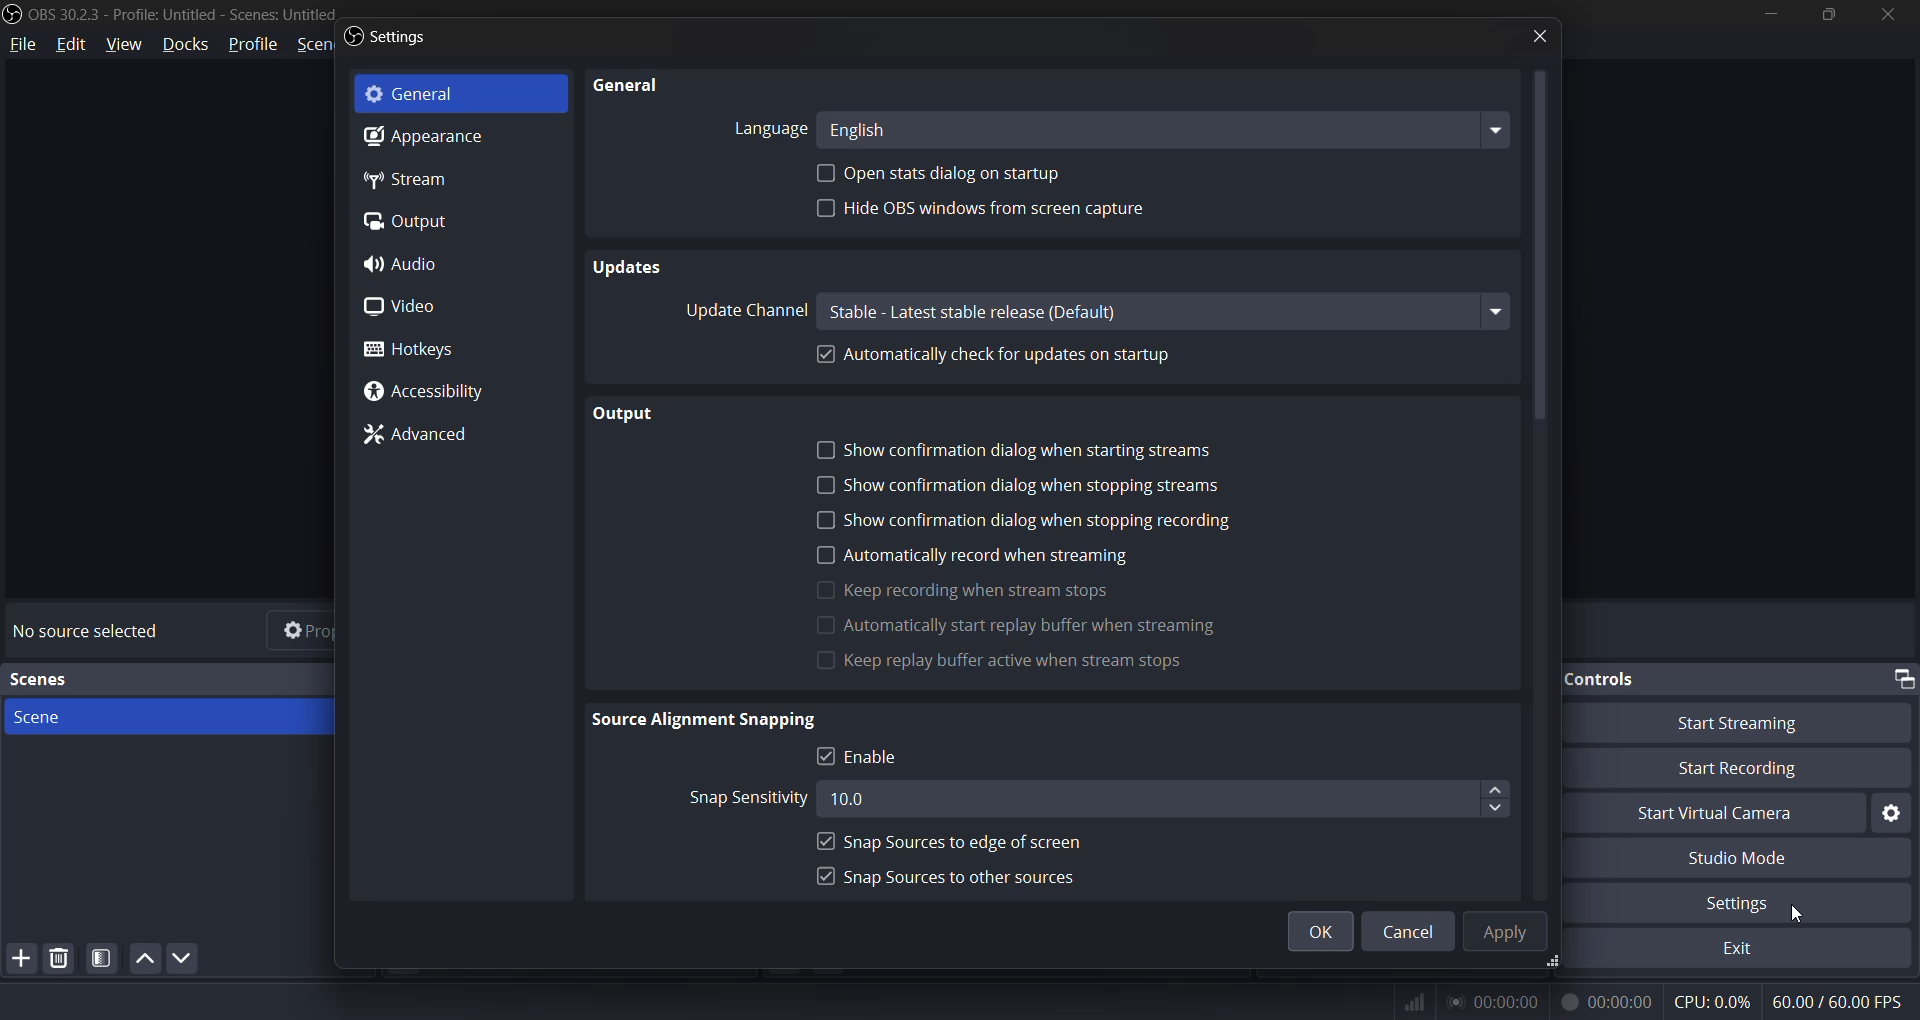 This screenshot has width=1920, height=1020. I want to click on start streaming, so click(1731, 726).